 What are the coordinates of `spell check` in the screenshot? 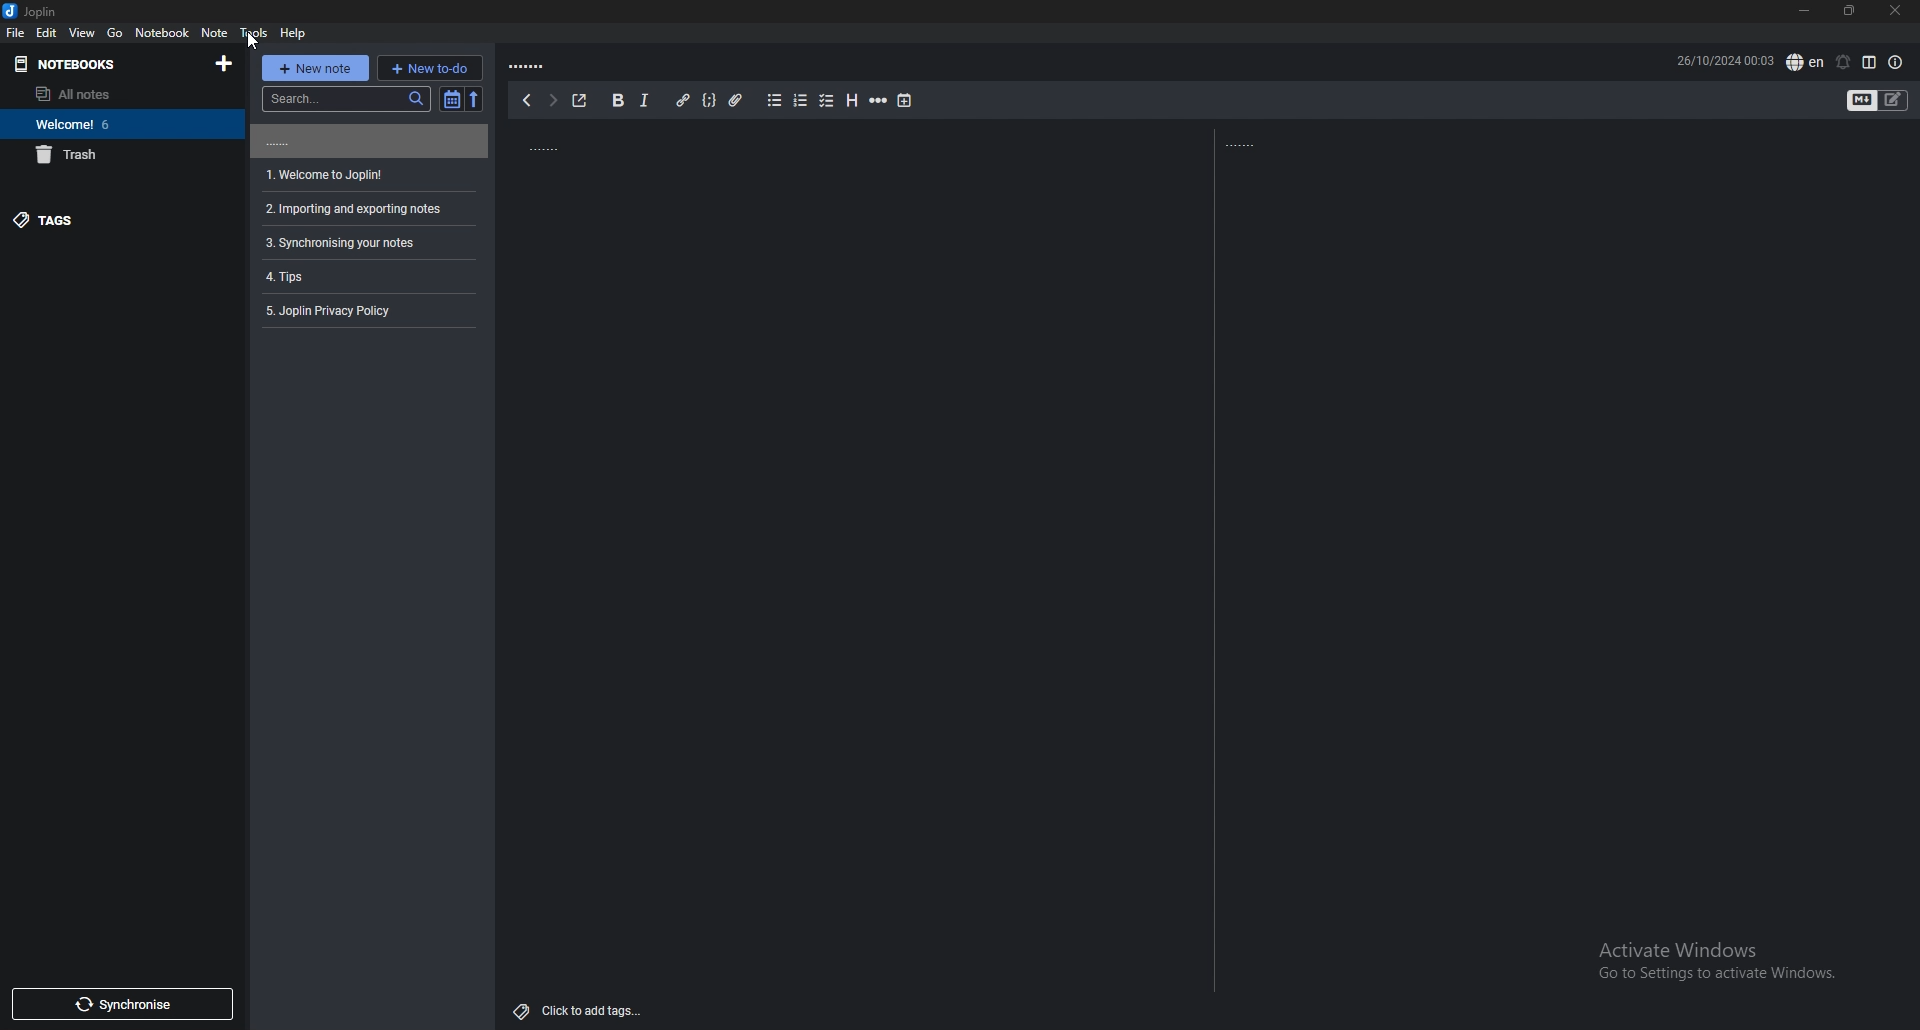 It's located at (1805, 61).